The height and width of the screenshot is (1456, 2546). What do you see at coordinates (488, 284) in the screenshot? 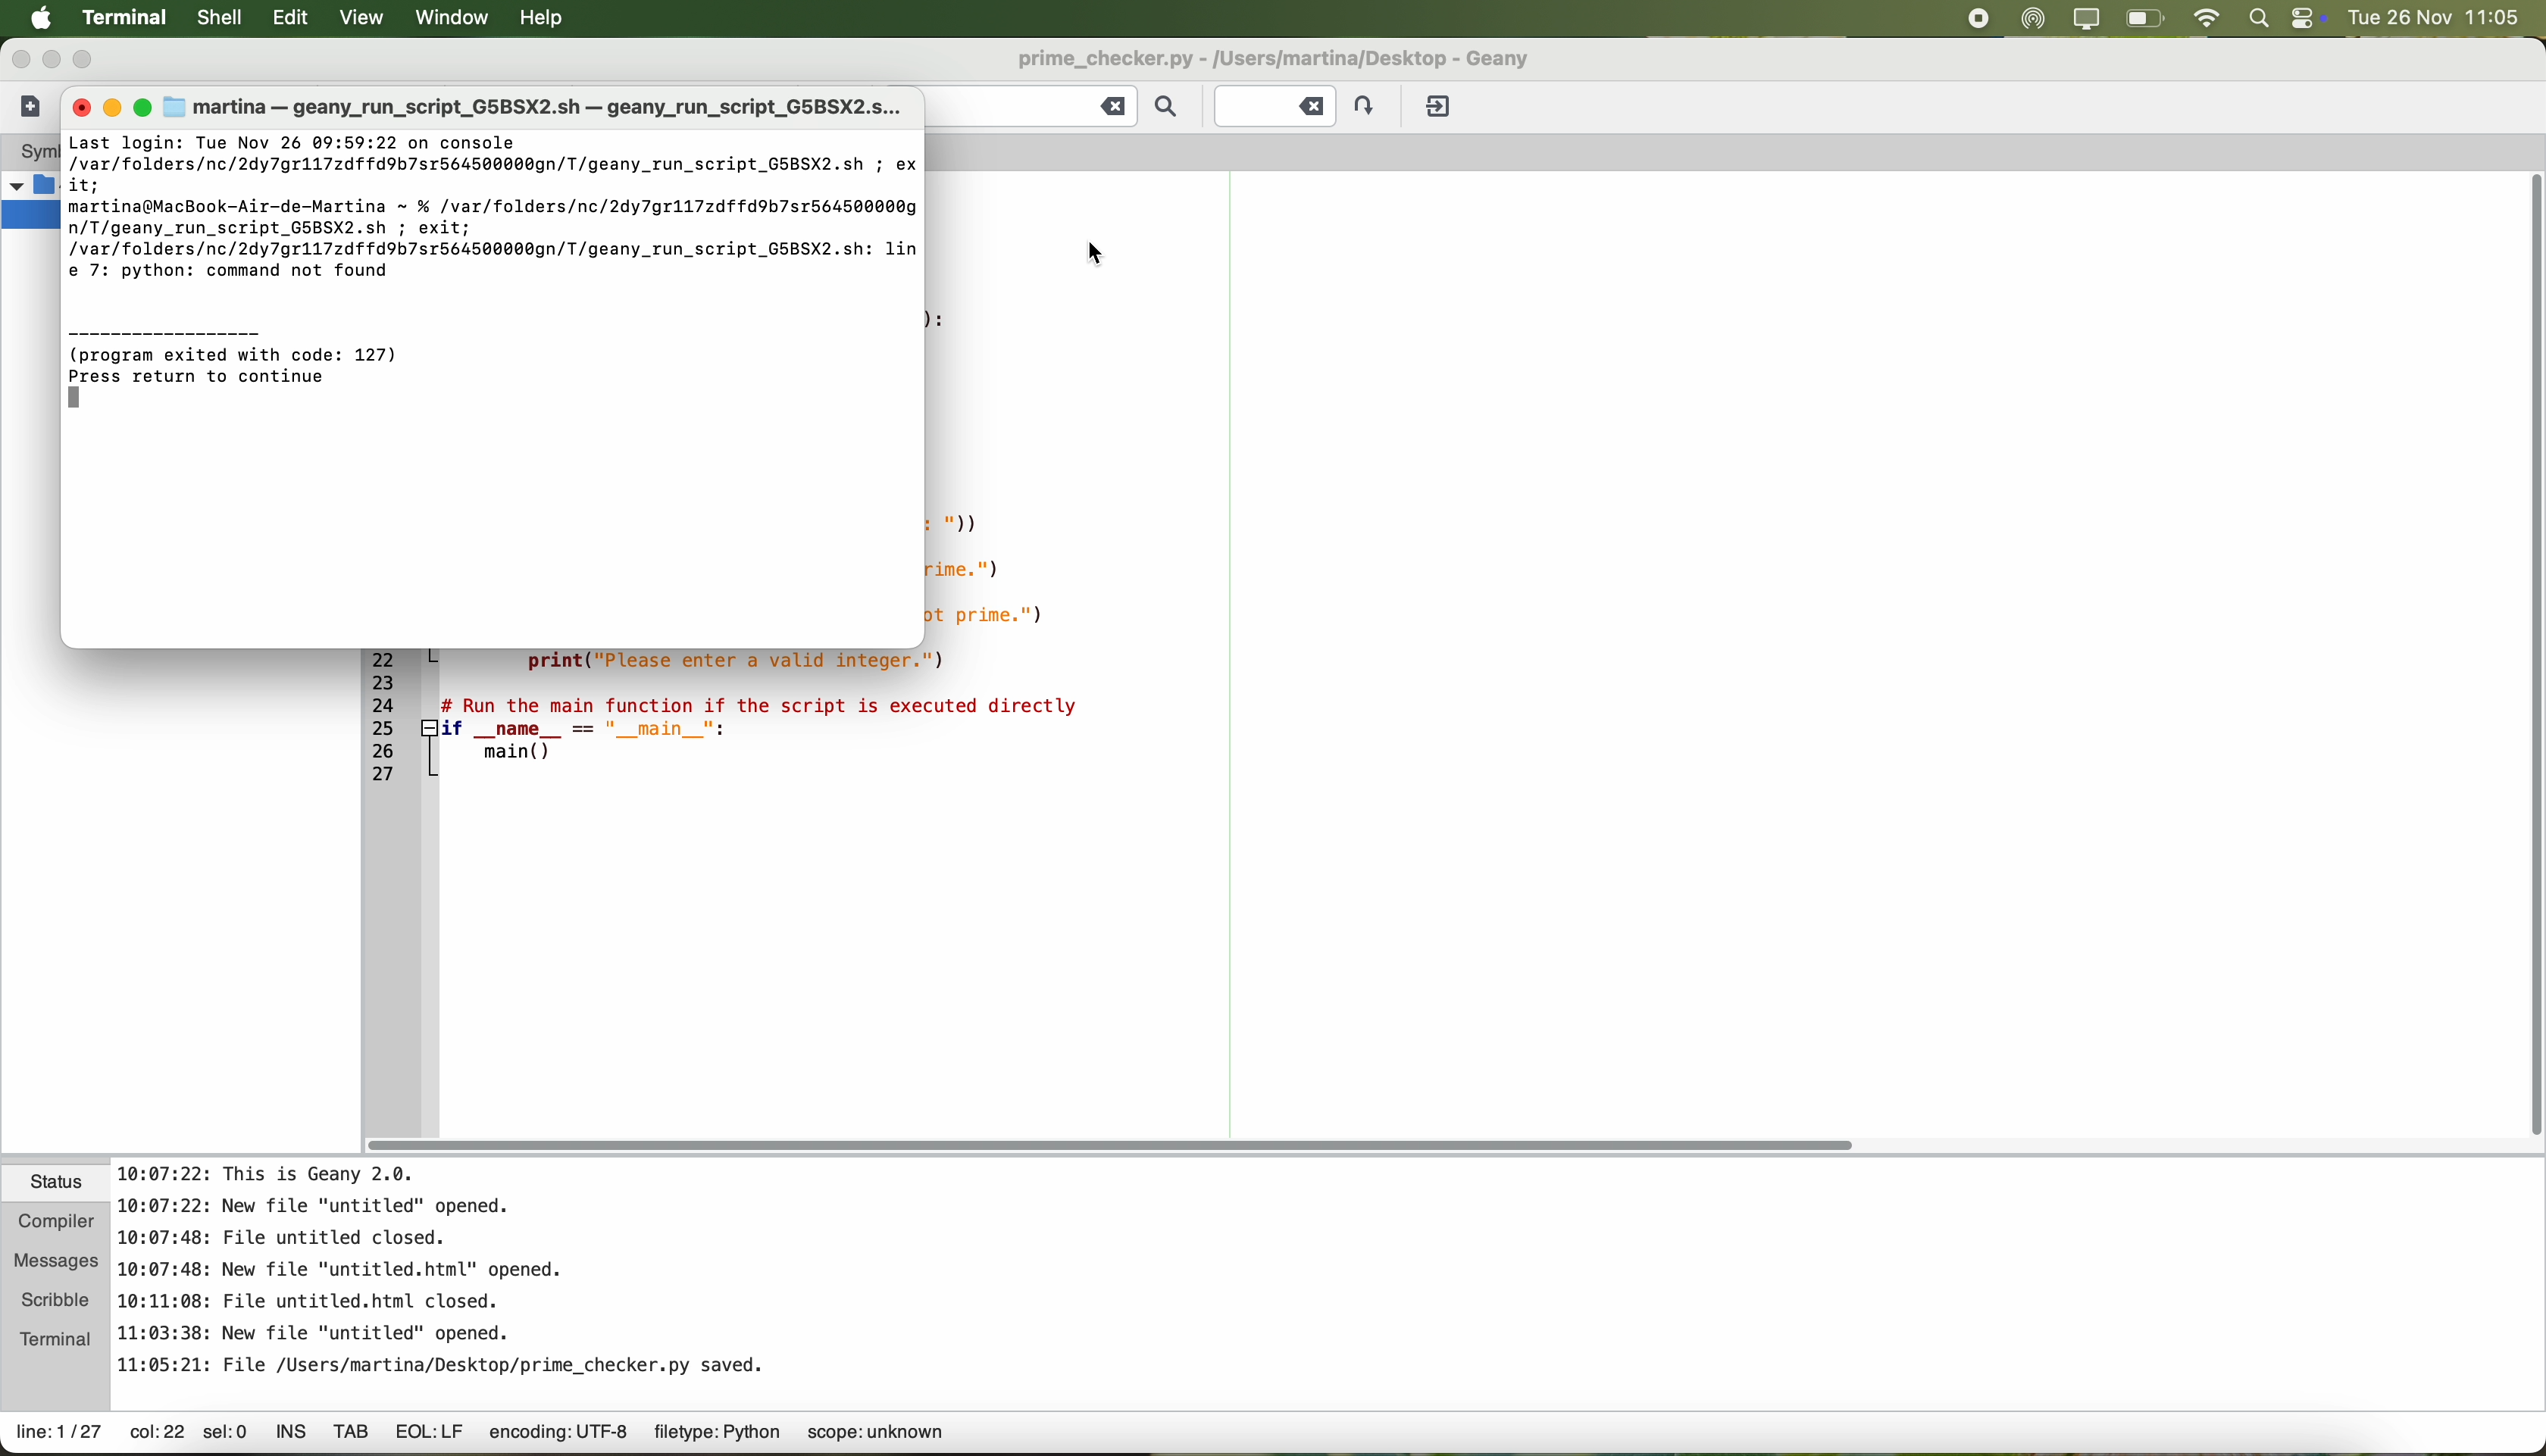
I see `execute` at bounding box center [488, 284].